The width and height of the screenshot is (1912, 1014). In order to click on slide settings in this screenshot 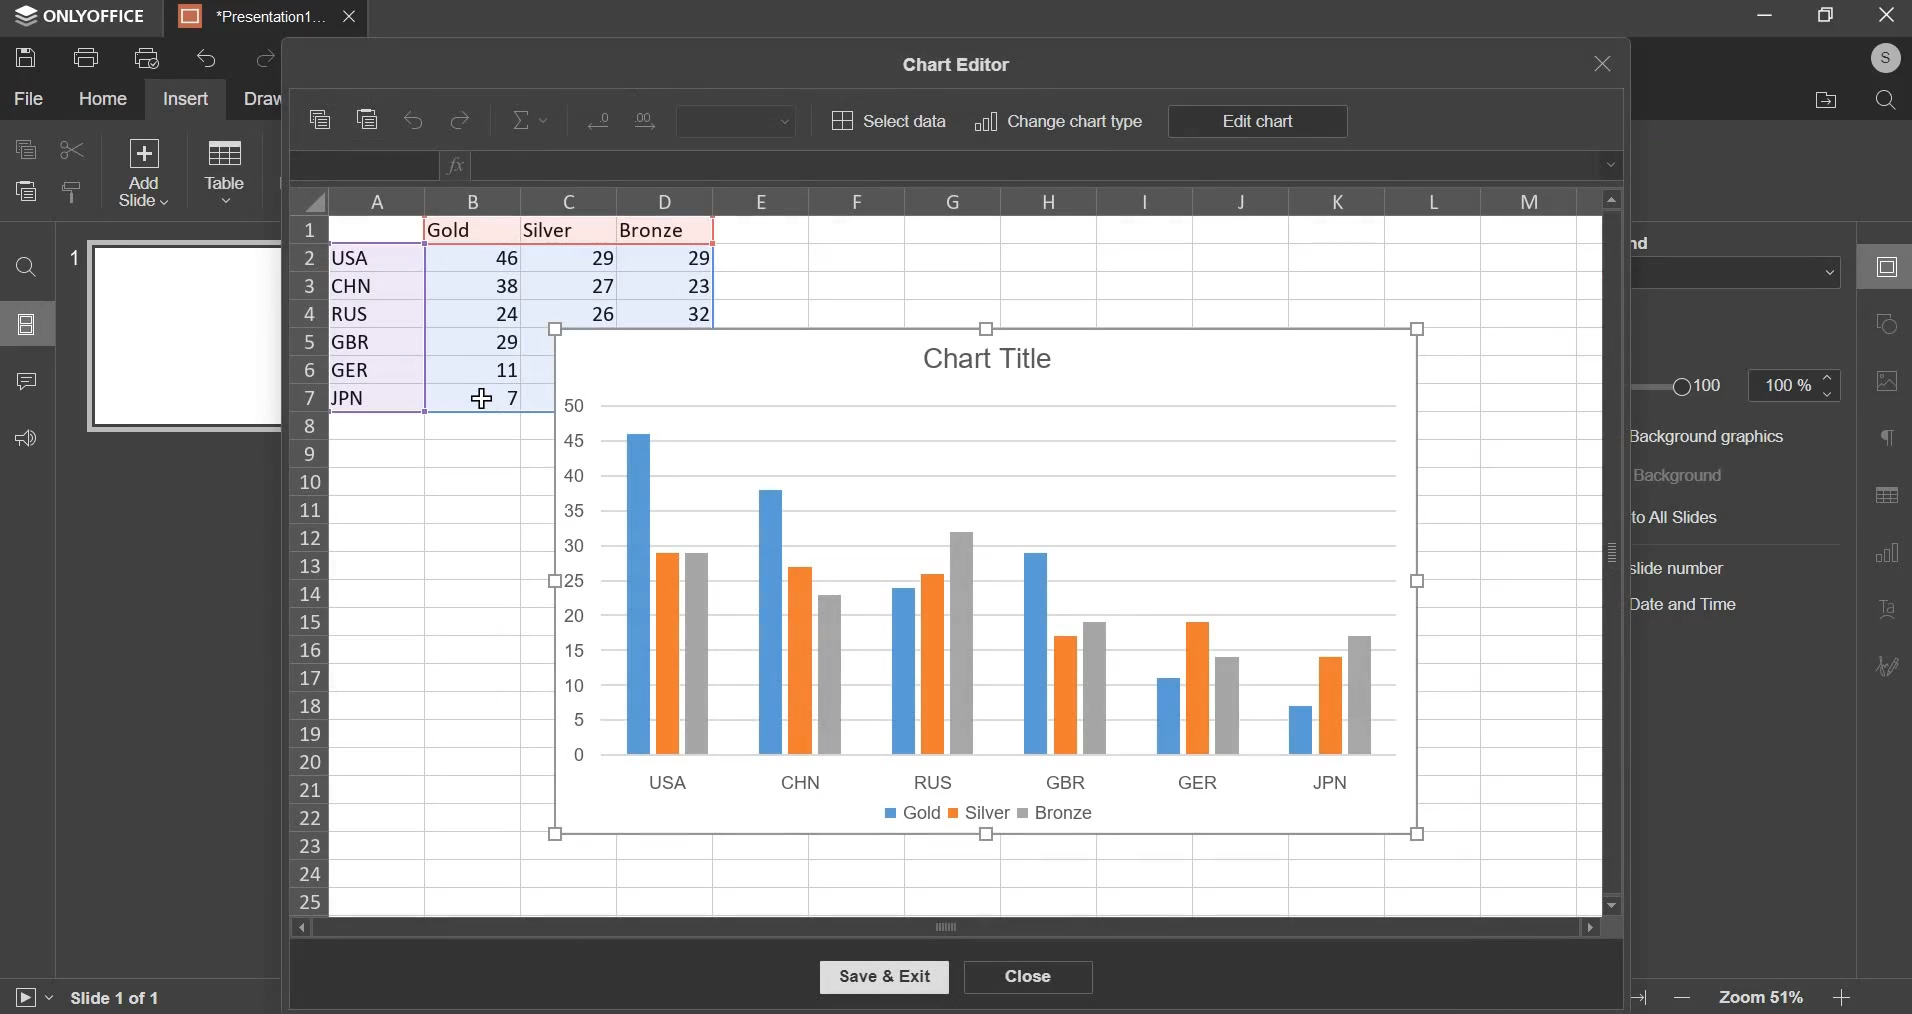, I will do `click(1883, 263)`.